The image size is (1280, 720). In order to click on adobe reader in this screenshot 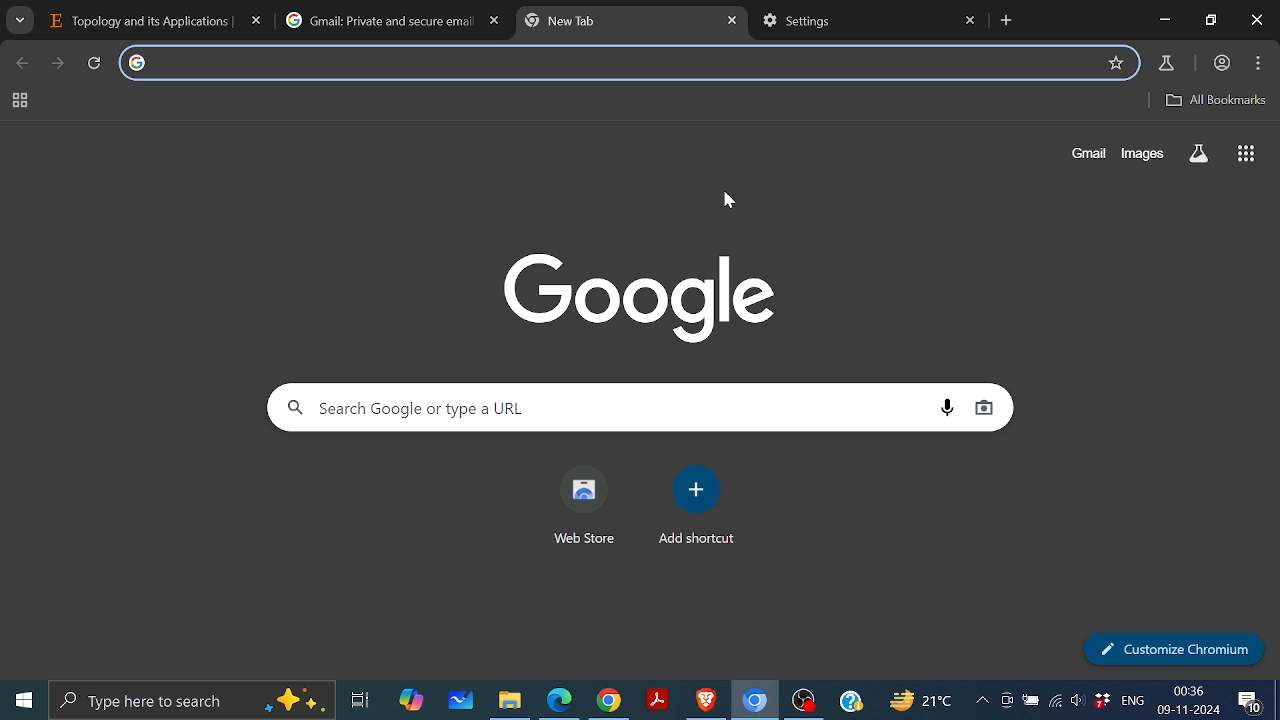, I will do `click(658, 701)`.